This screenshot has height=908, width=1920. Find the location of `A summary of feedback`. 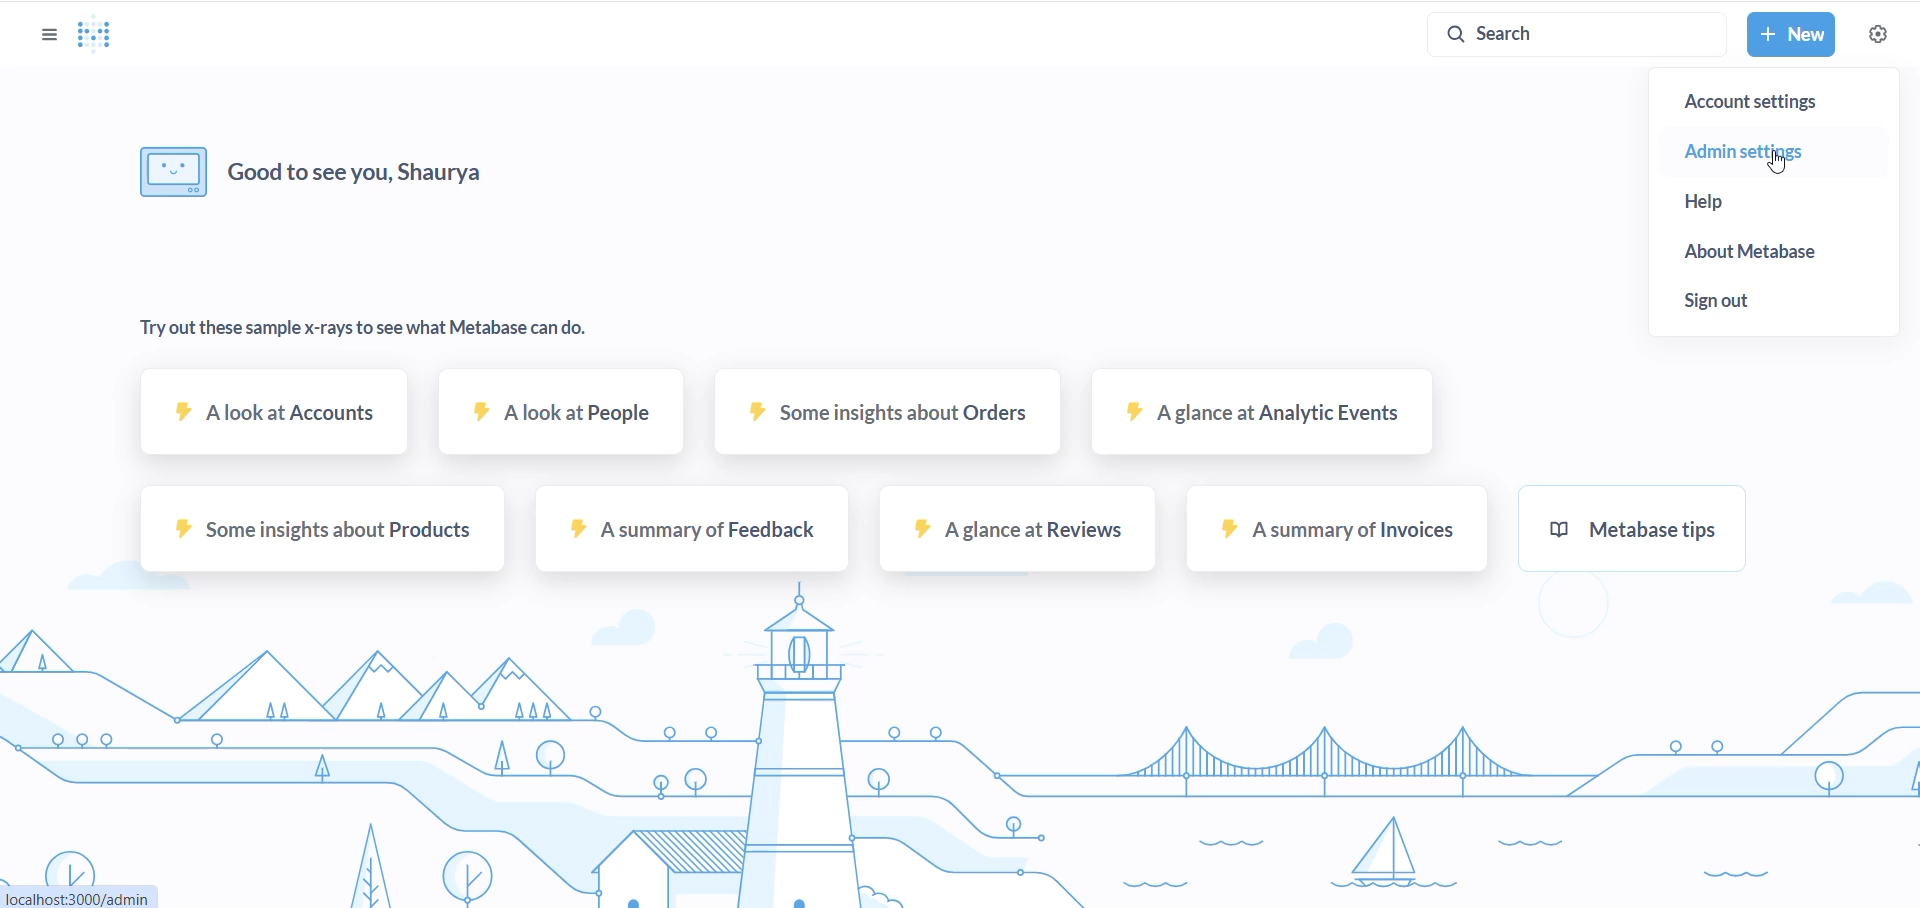

A summary of feedback is located at coordinates (693, 538).